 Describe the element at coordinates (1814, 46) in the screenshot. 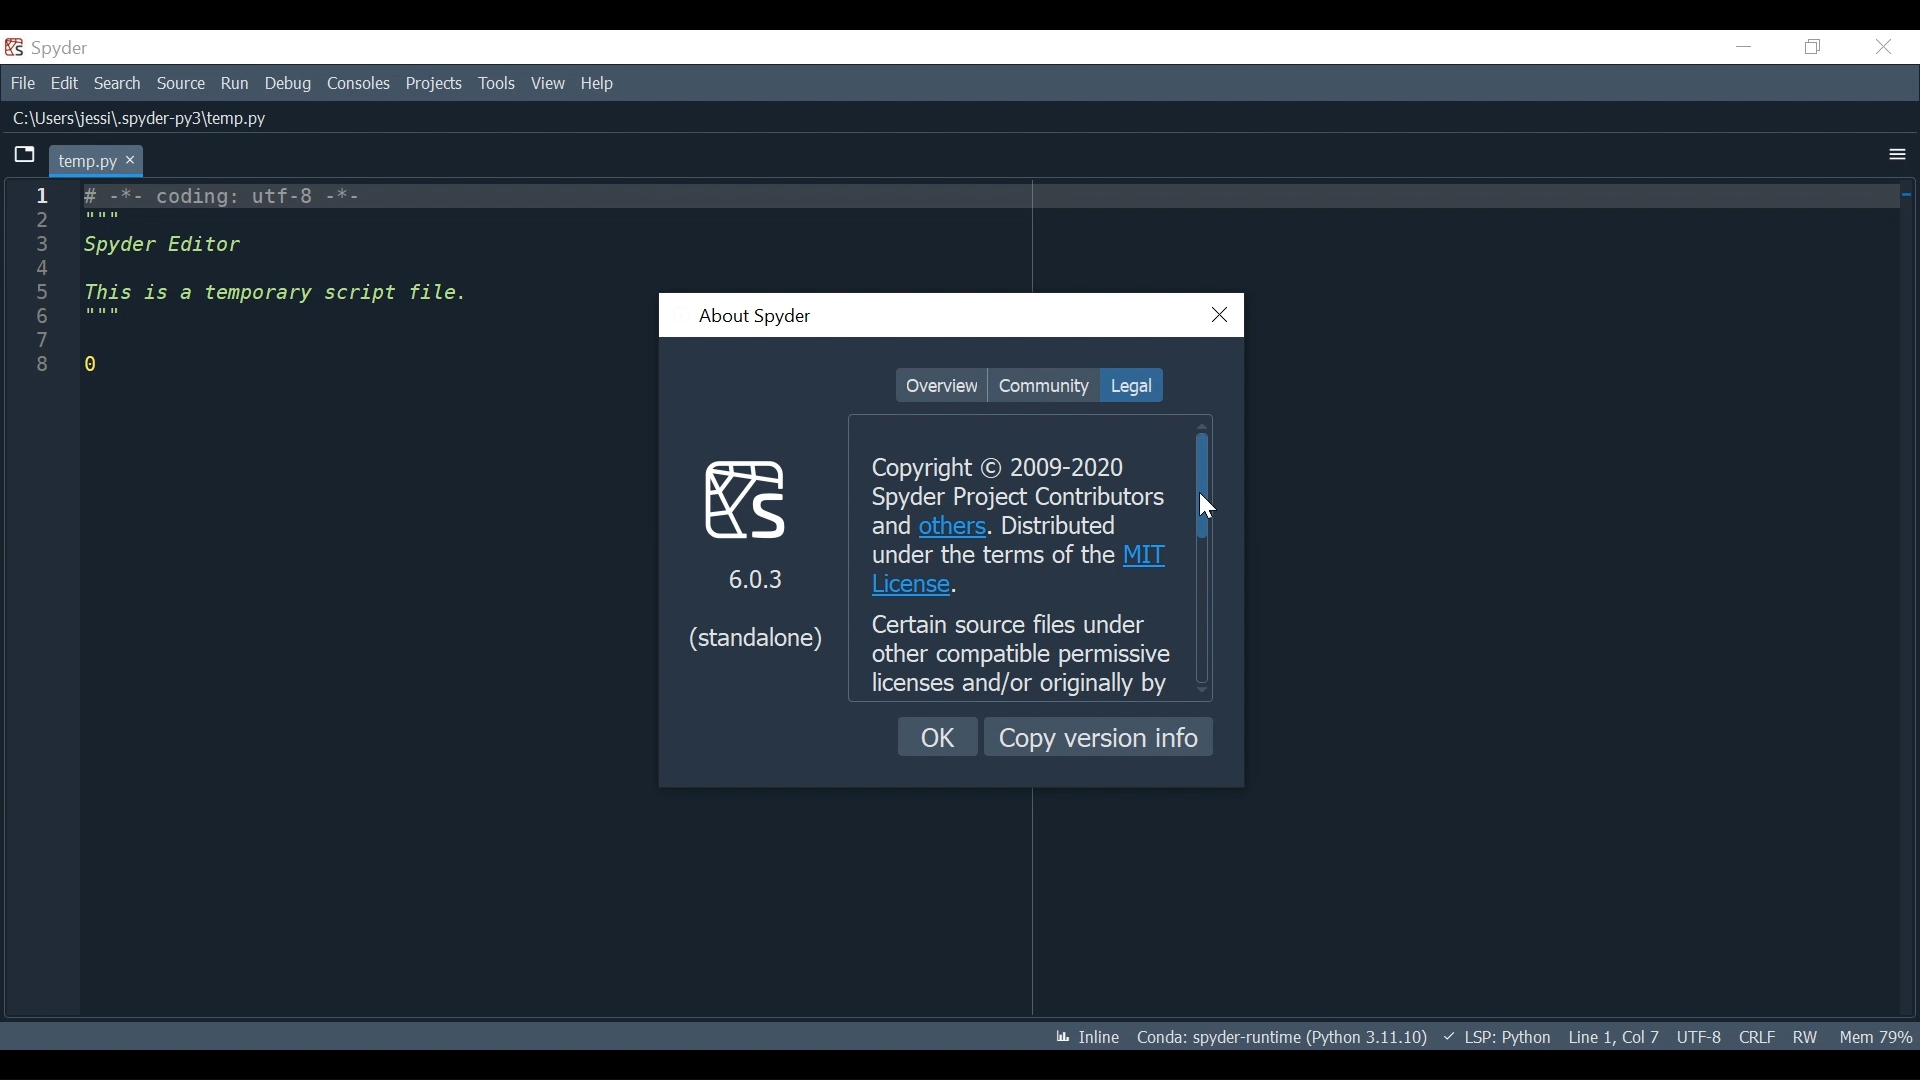

I see `Restore` at that location.